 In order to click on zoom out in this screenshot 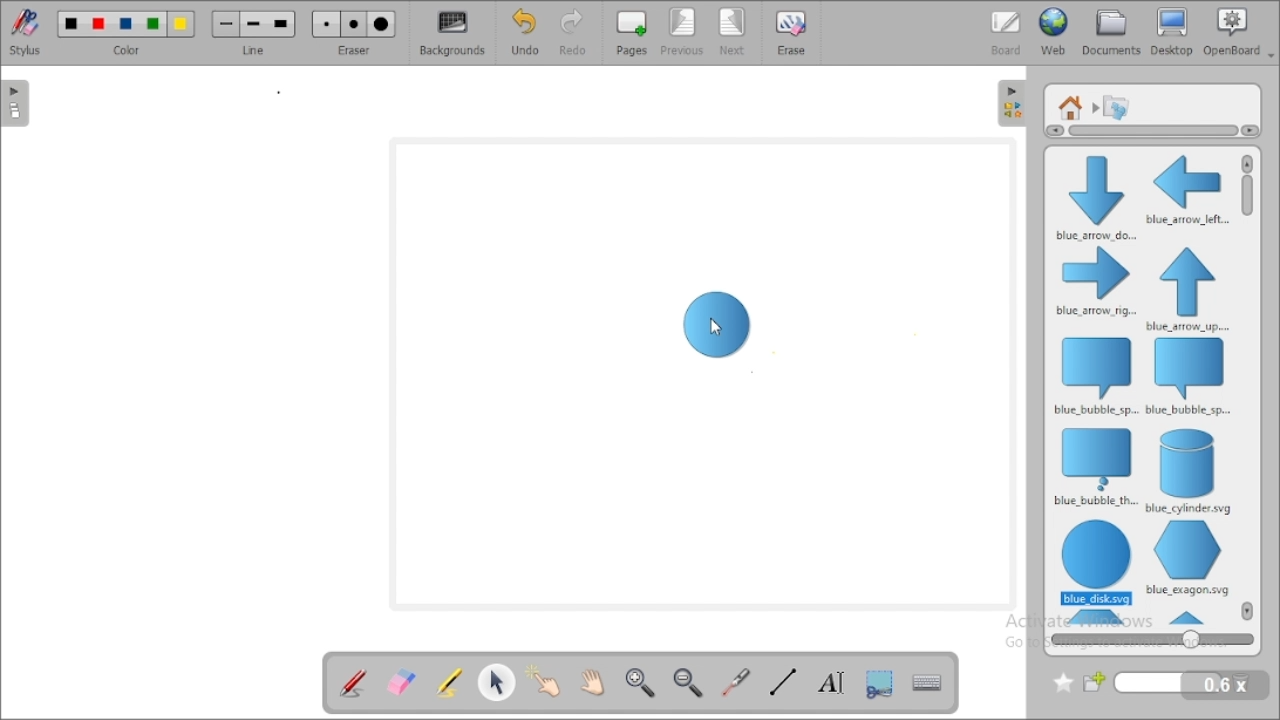, I will do `click(690, 682)`.